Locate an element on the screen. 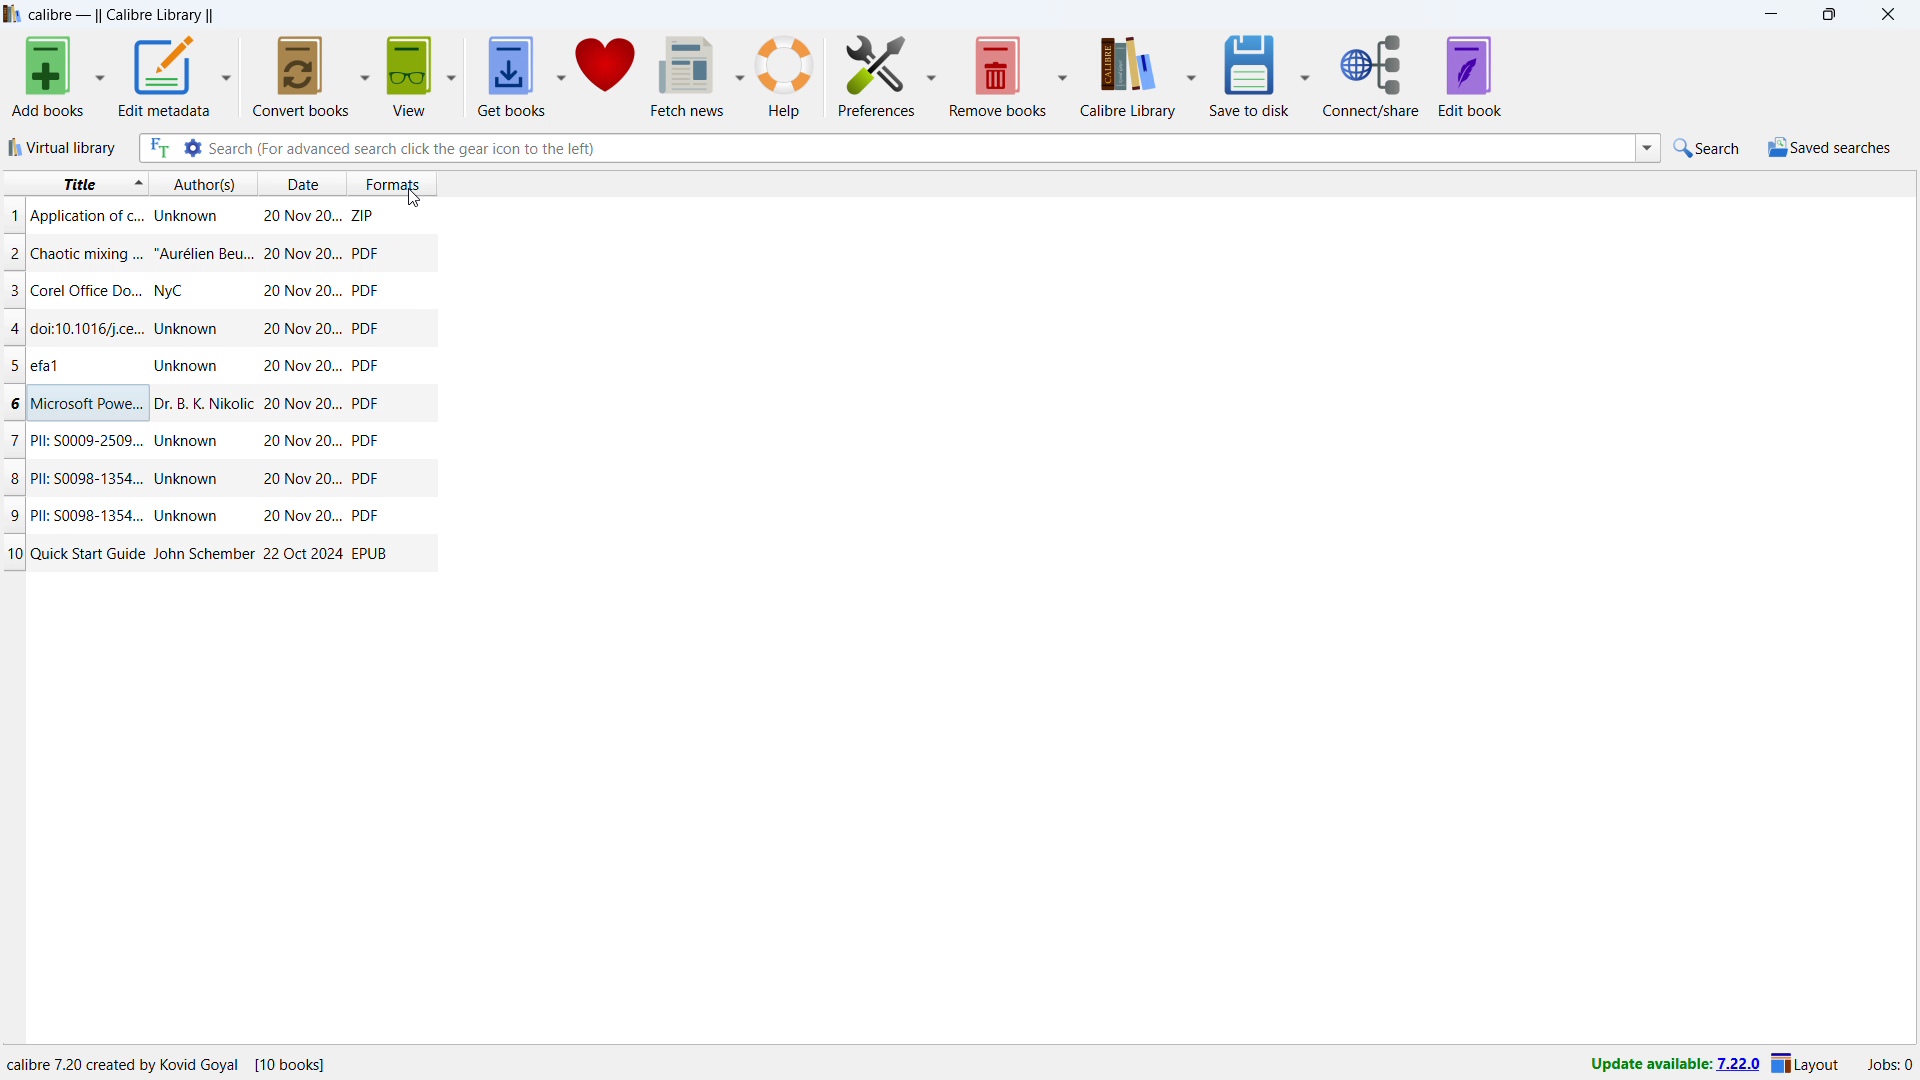 The height and width of the screenshot is (1080, 1920). title is located at coordinates (87, 217).